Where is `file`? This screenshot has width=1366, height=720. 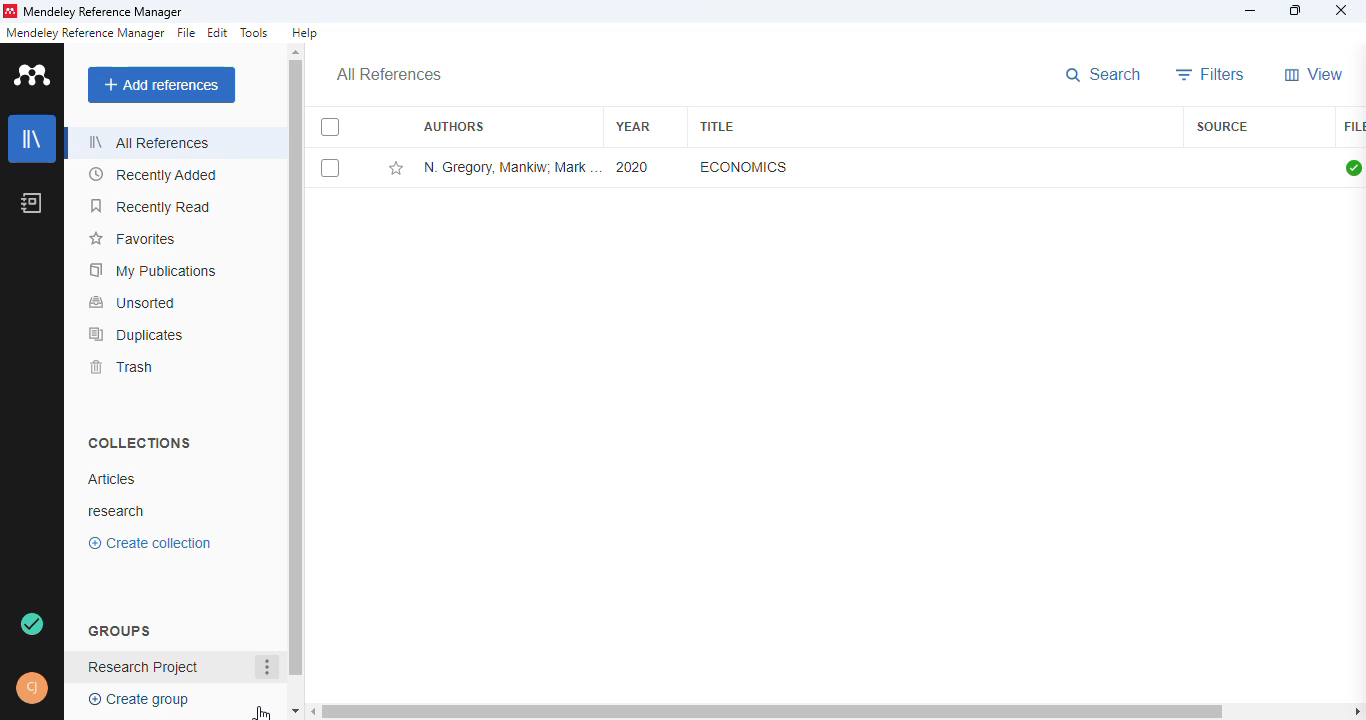 file is located at coordinates (1351, 126).